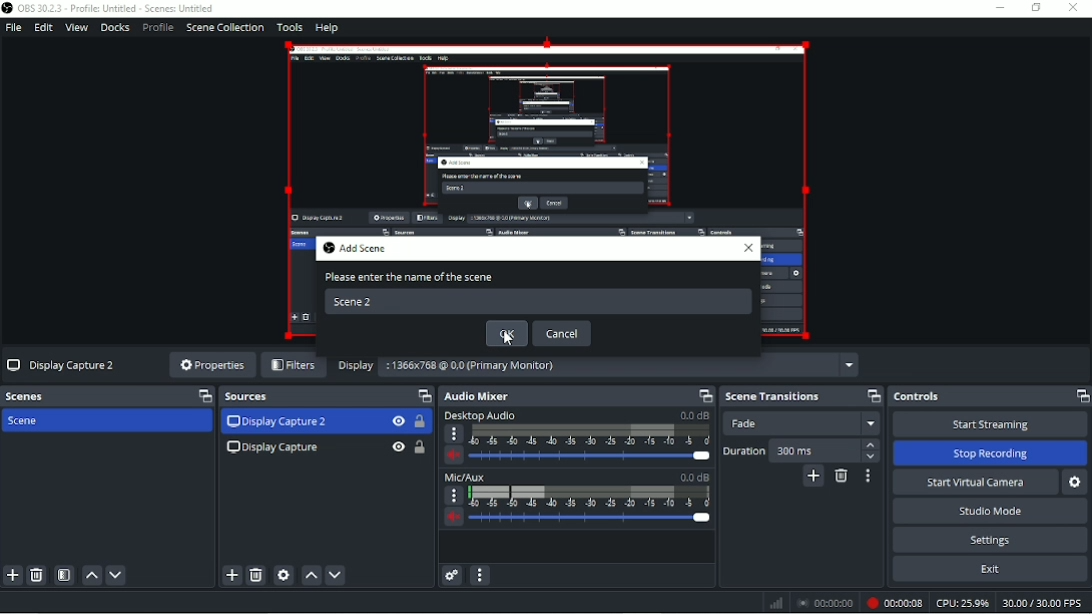  What do you see at coordinates (989, 425) in the screenshot?
I see `Start Streaming` at bounding box center [989, 425].